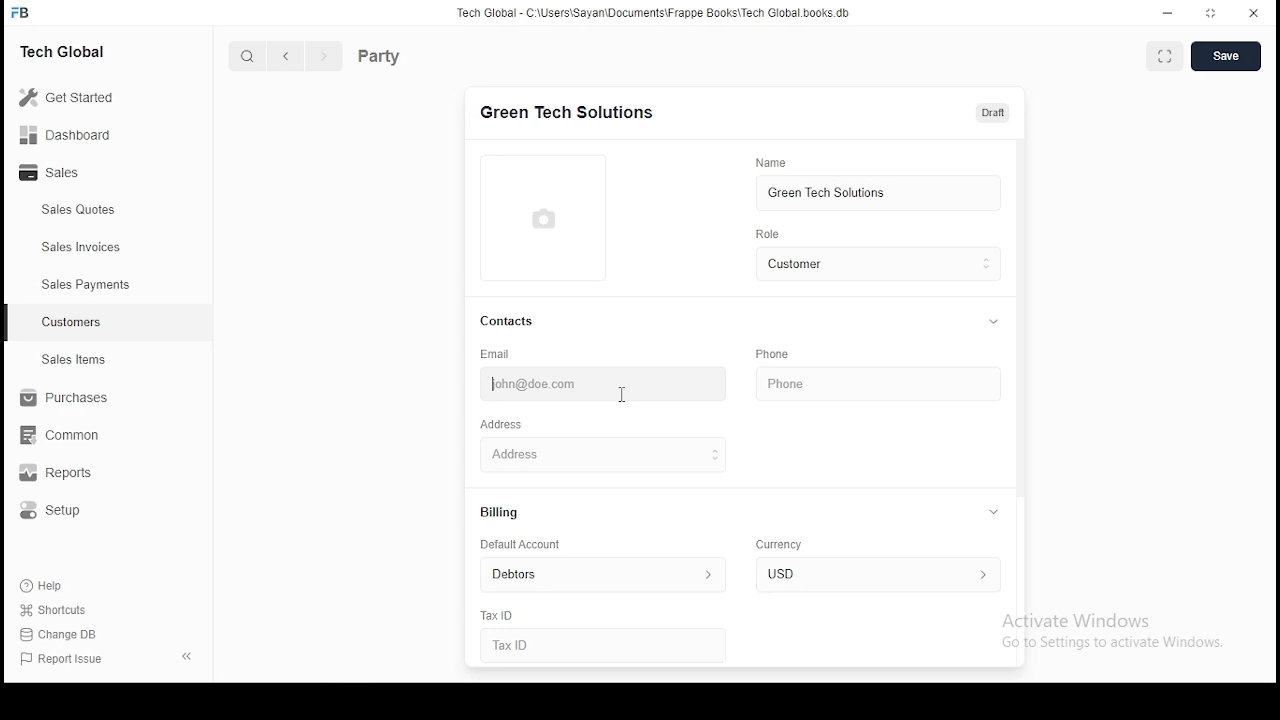 This screenshot has height=720, width=1280. Describe the element at coordinates (594, 574) in the screenshot. I see `default account` at that location.